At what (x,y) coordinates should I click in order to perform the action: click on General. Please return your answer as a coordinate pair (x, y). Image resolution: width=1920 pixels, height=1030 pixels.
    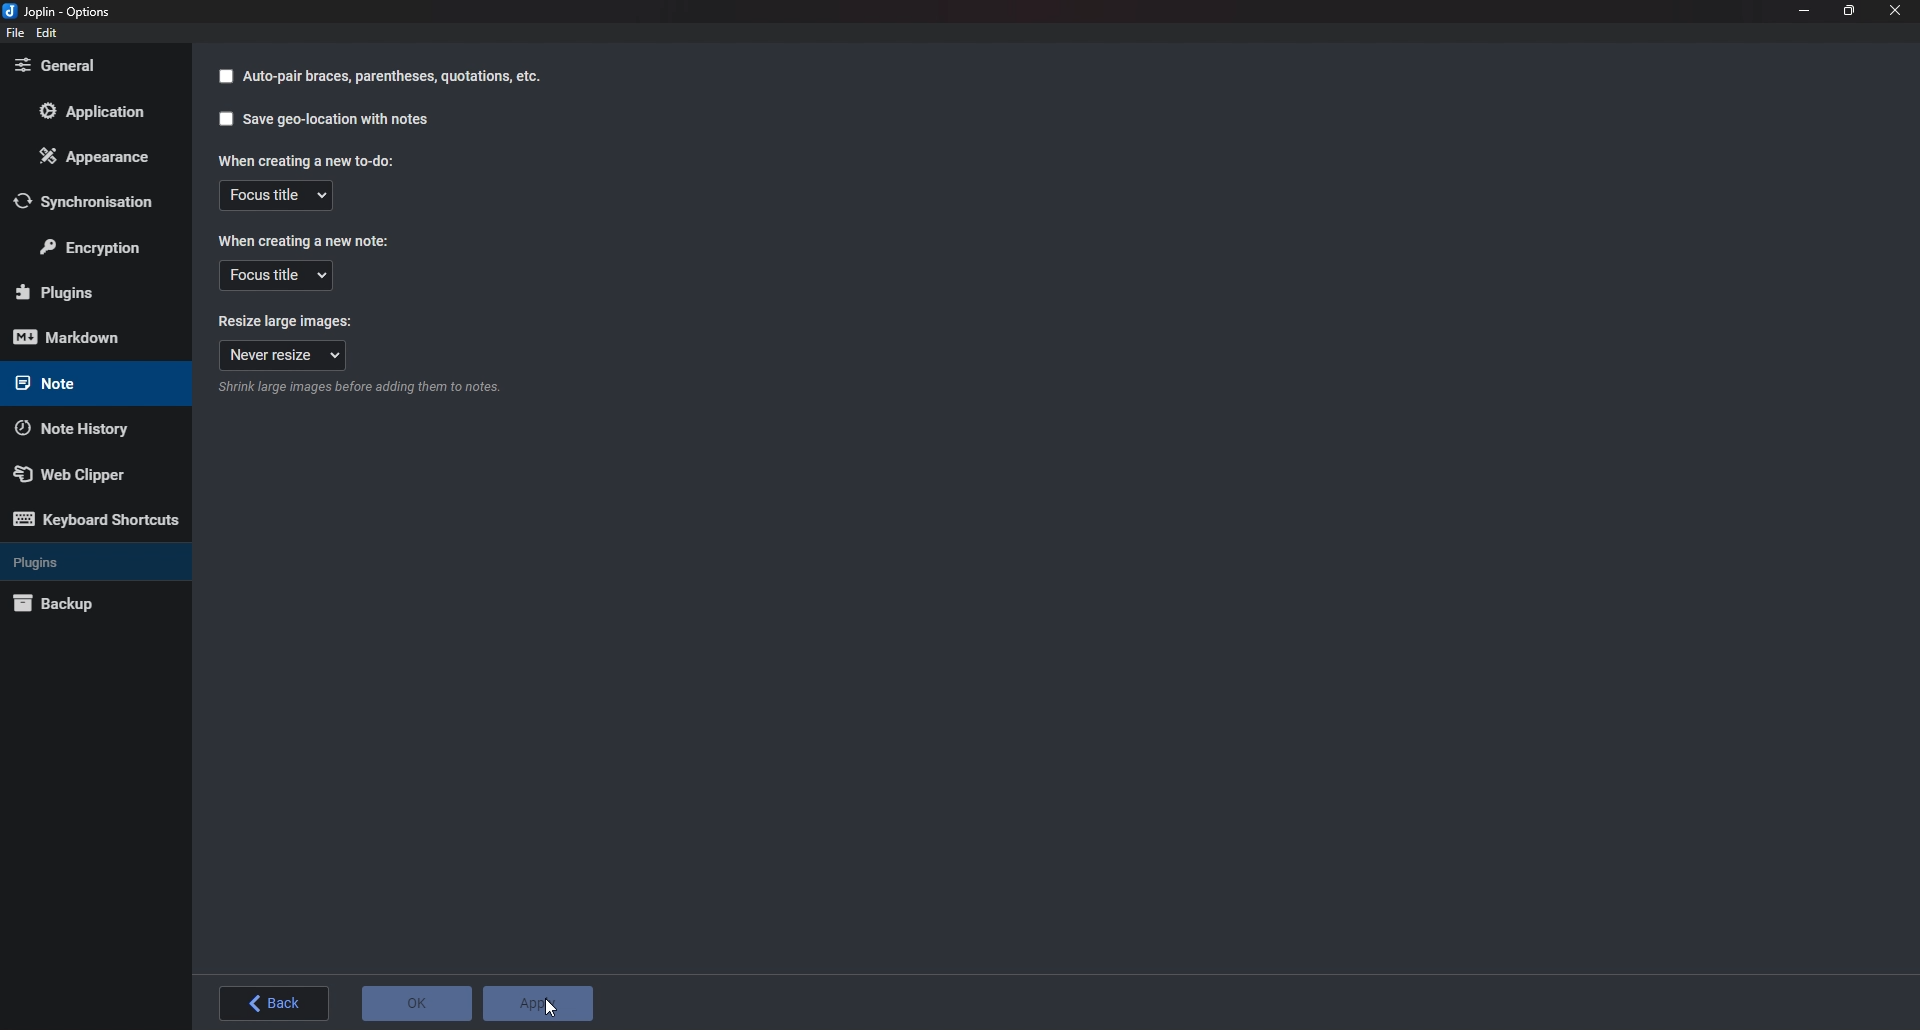
    Looking at the image, I should click on (90, 67).